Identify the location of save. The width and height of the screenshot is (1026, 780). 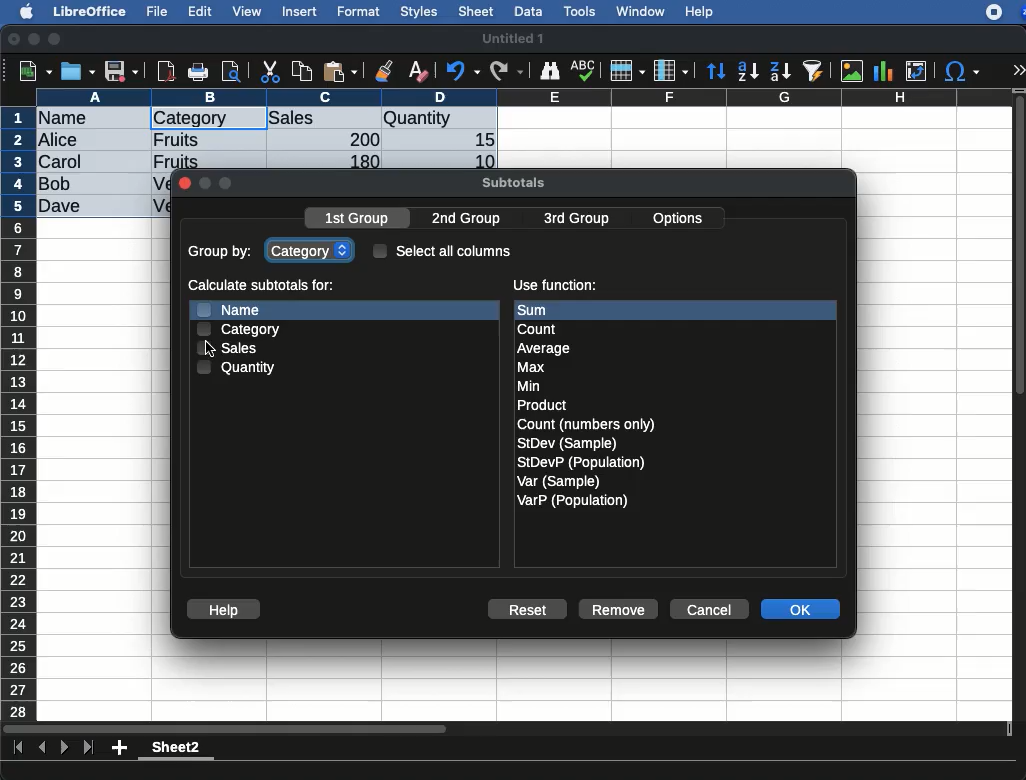
(79, 71).